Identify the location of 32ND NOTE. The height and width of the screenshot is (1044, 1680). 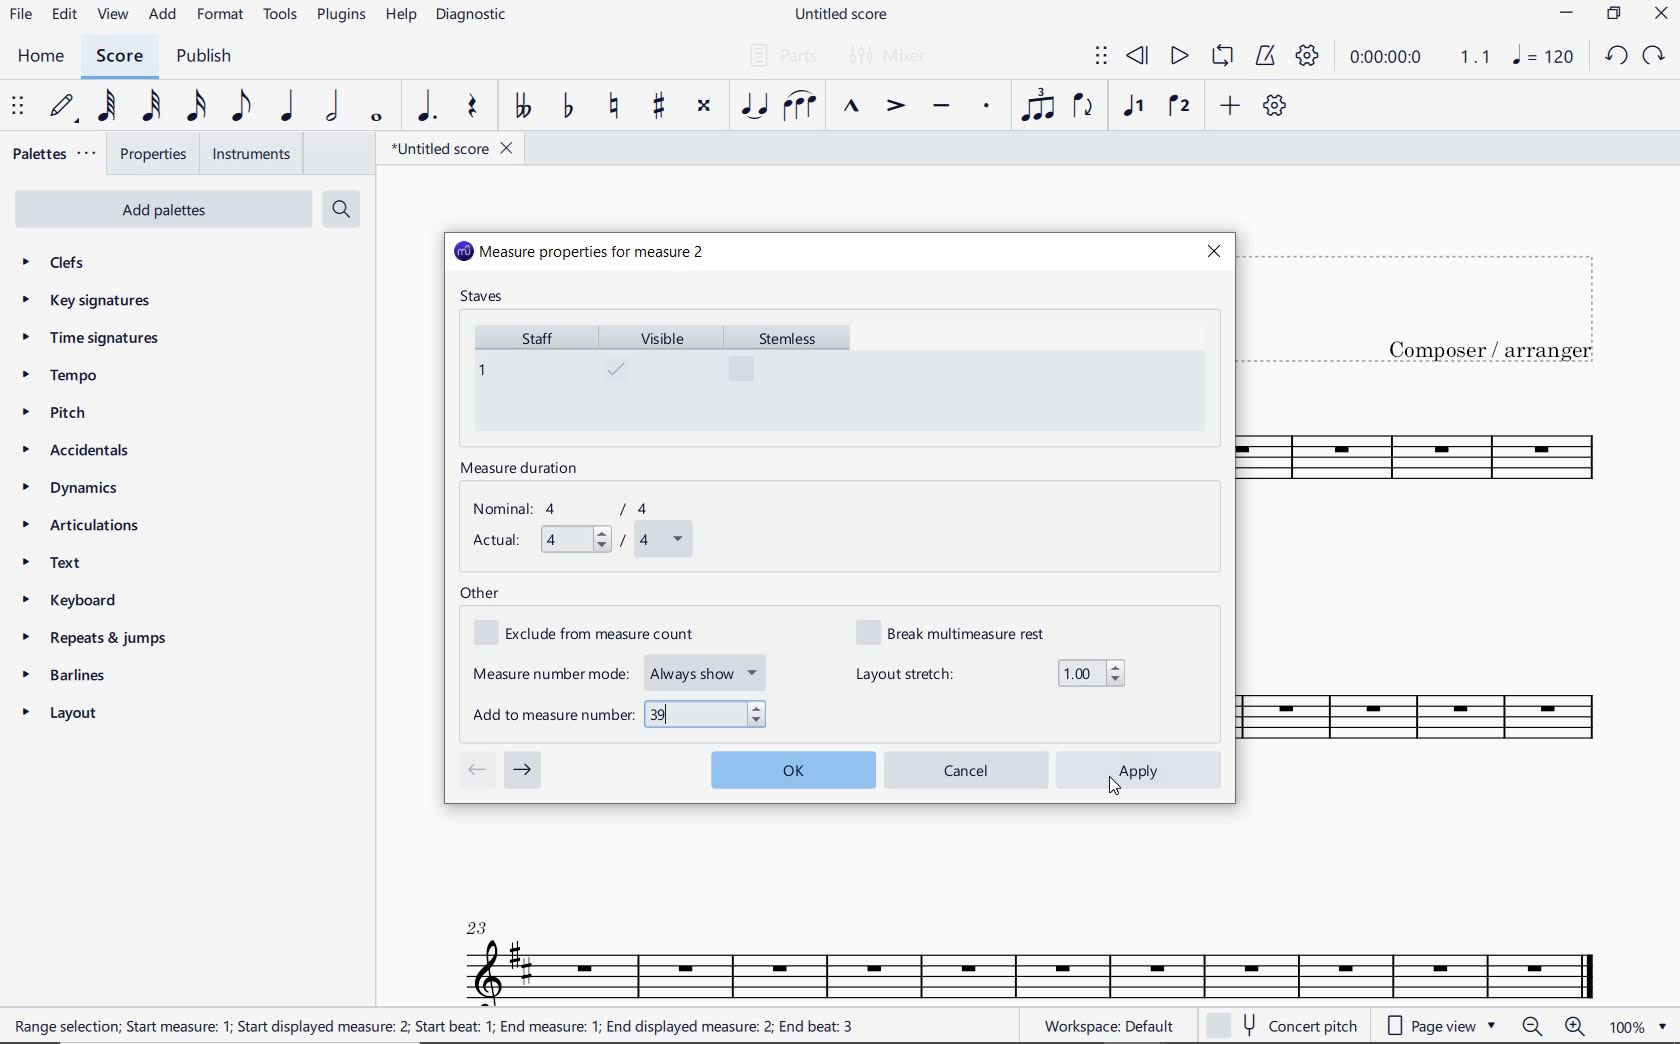
(152, 107).